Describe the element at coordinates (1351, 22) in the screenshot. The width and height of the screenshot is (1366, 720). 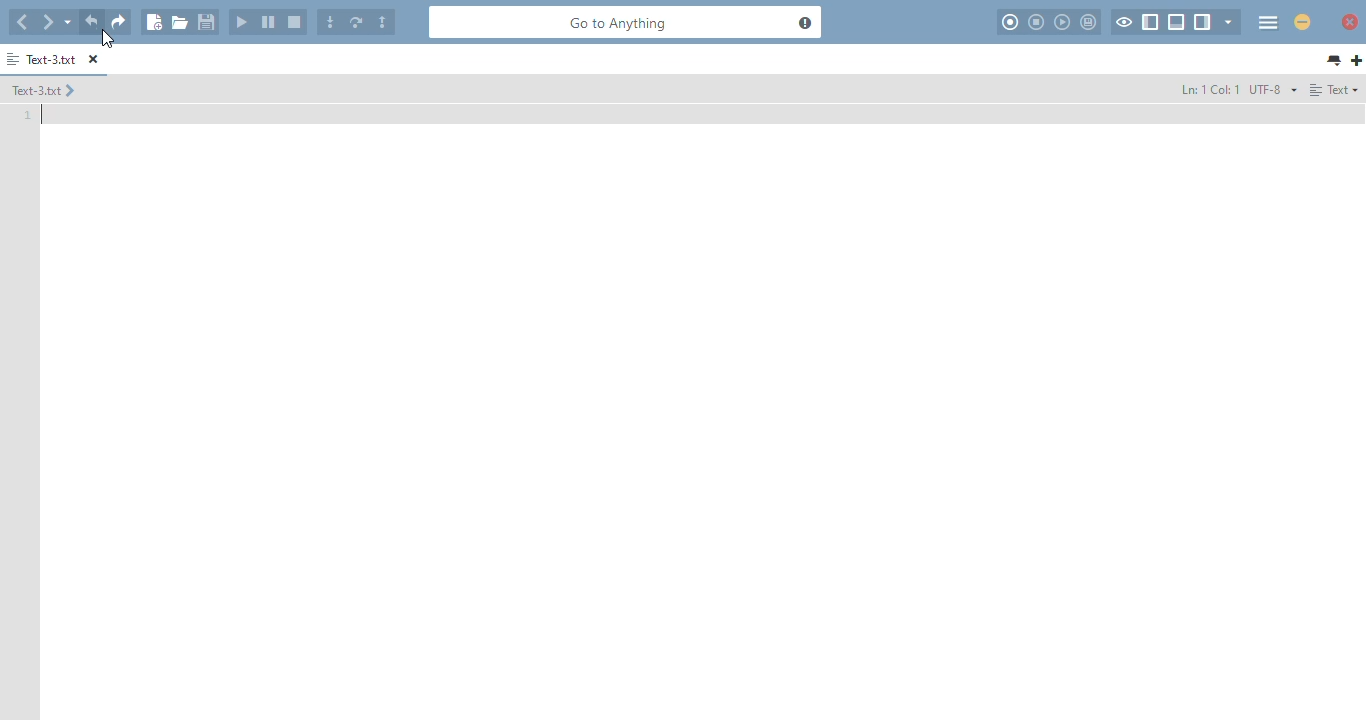
I see `close` at that location.